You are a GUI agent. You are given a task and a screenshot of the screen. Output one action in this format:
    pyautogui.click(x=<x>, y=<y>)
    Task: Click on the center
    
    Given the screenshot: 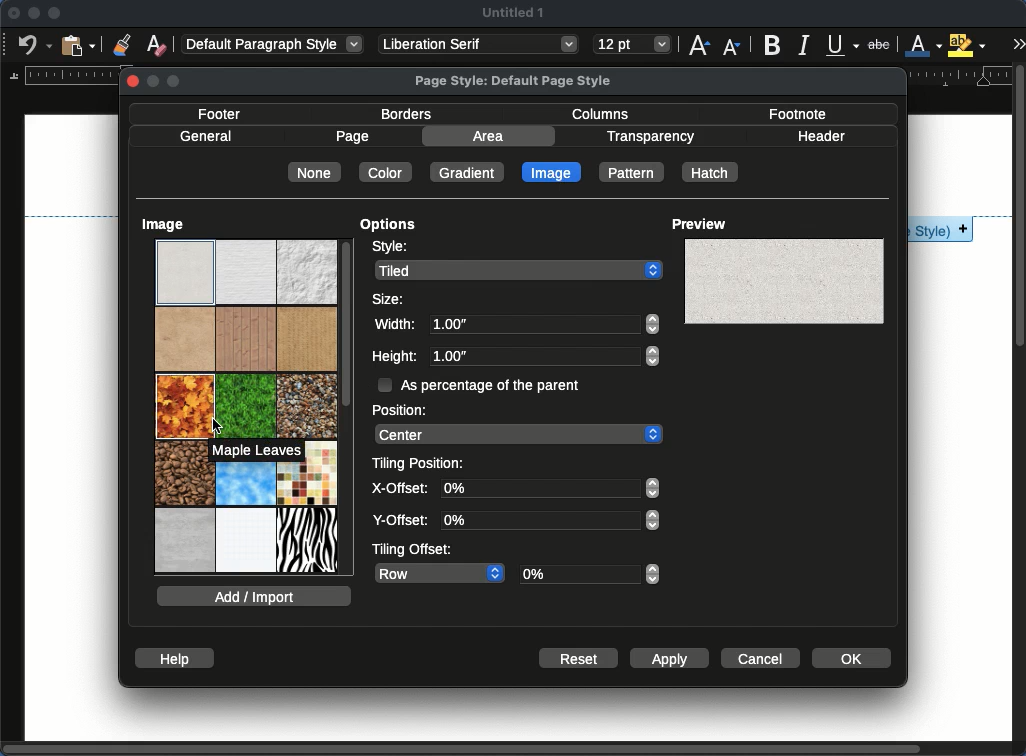 What is the action you would take?
    pyautogui.click(x=519, y=435)
    